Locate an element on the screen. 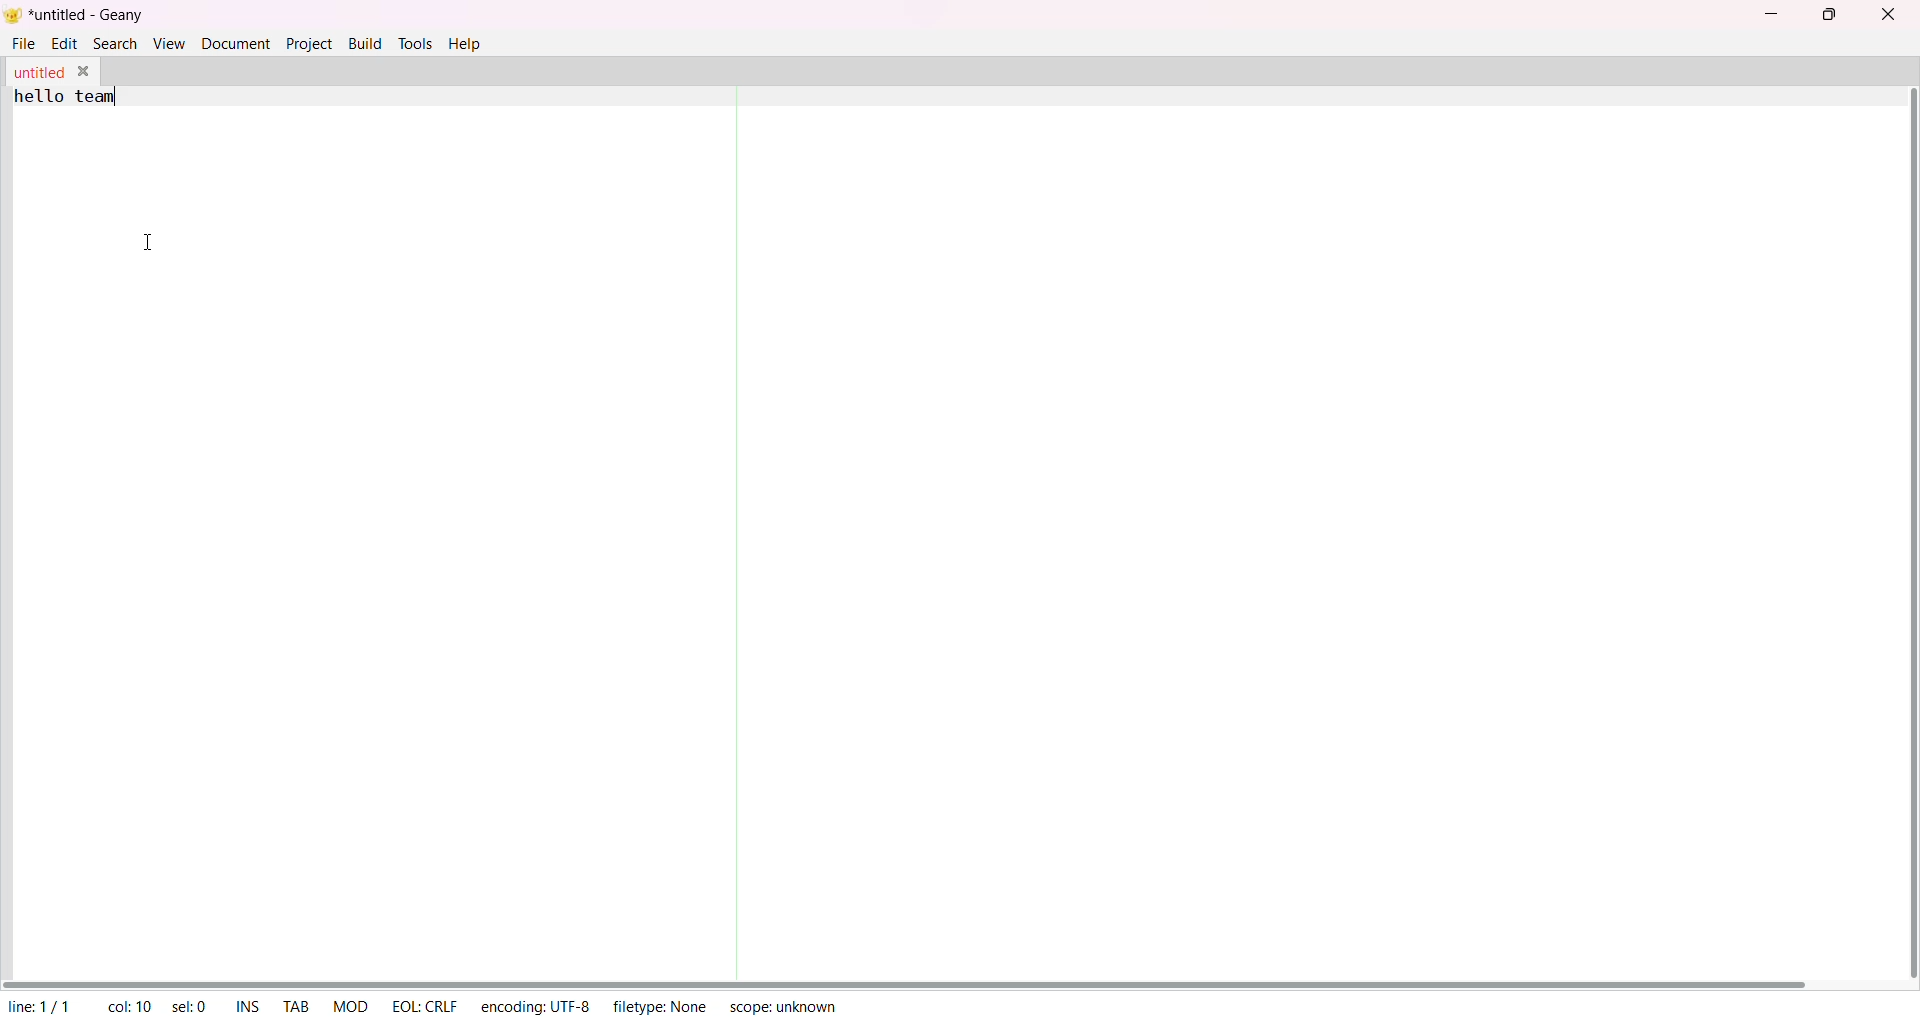 The height and width of the screenshot is (1018, 1920). help is located at coordinates (466, 43).